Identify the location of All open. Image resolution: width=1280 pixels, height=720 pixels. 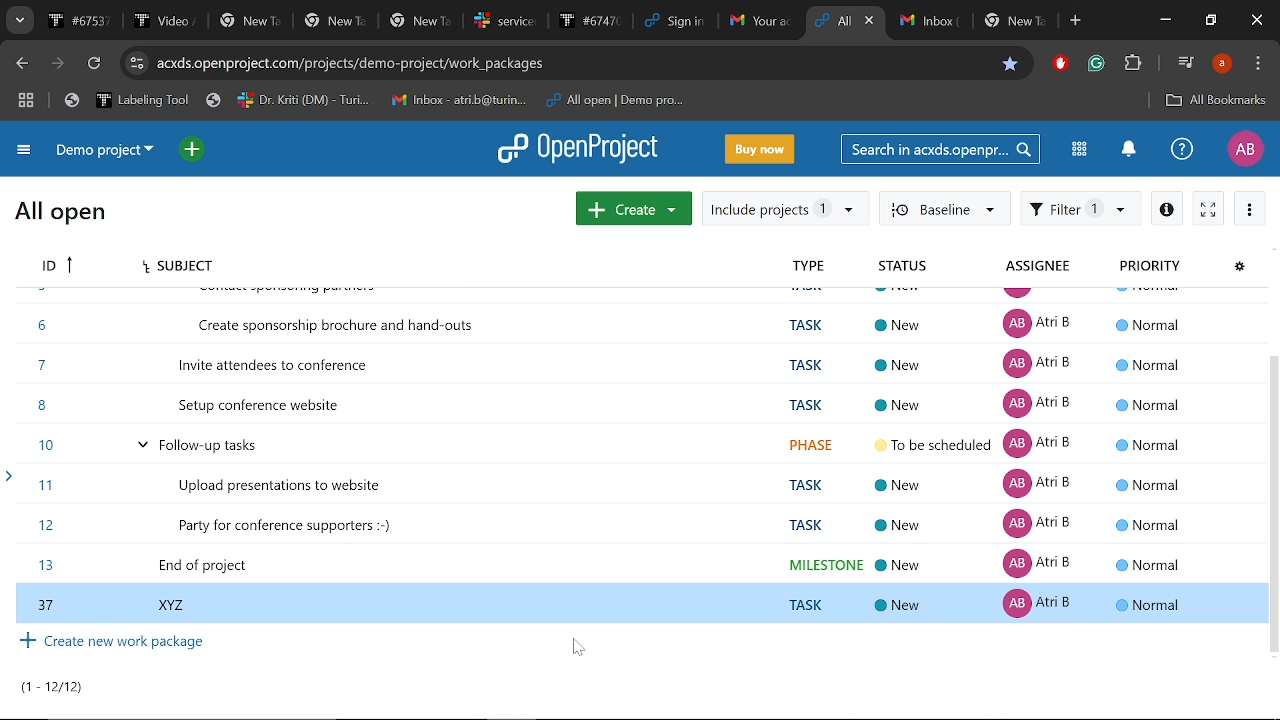
(62, 209).